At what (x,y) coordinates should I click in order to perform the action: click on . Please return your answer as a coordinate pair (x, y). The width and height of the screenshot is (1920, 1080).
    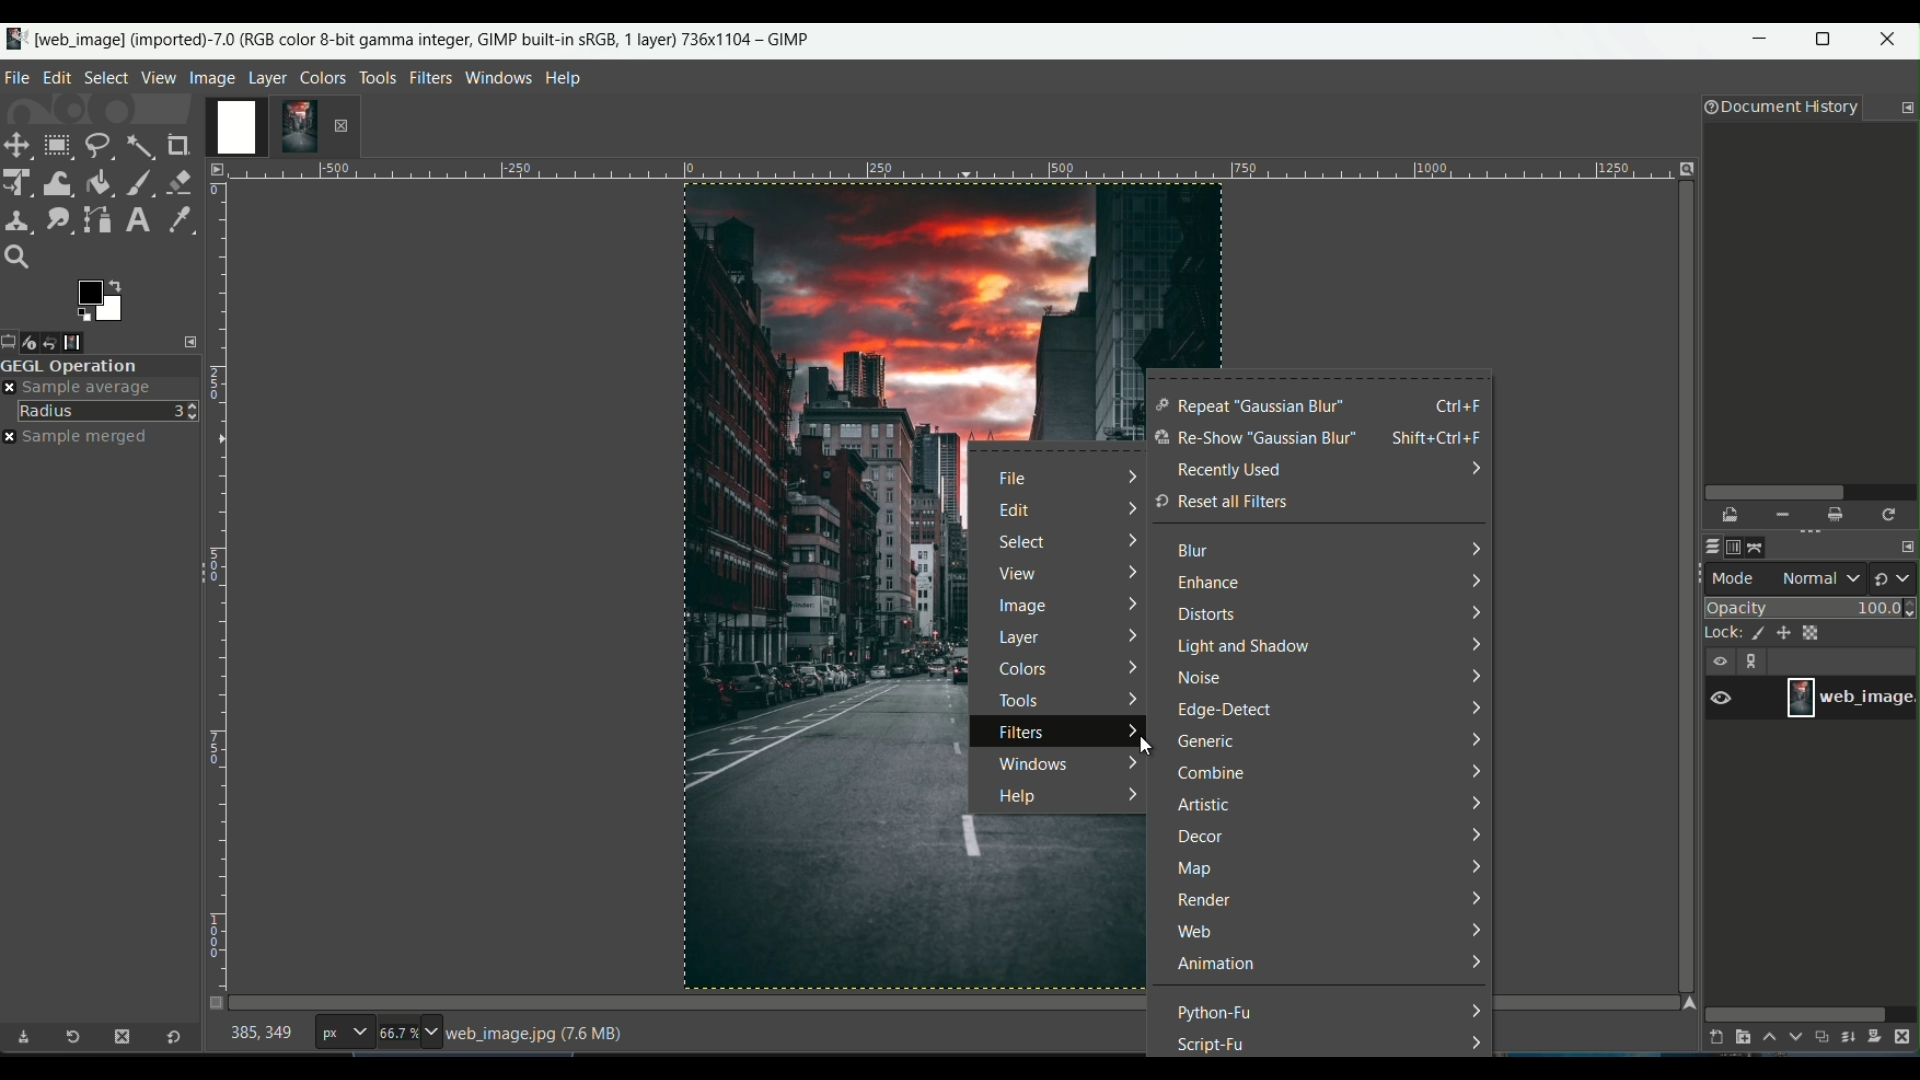
    Looking at the image, I should click on (1196, 872).